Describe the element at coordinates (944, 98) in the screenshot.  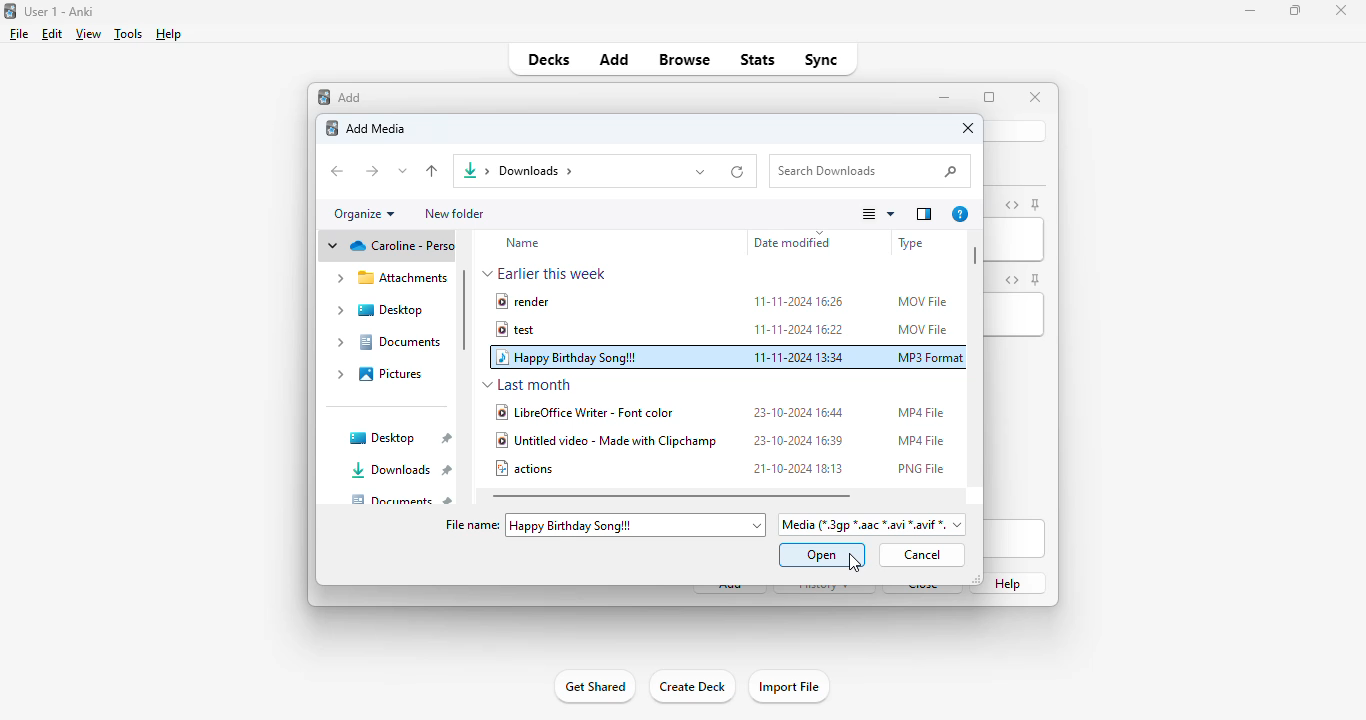
I see `minimize` at that location.